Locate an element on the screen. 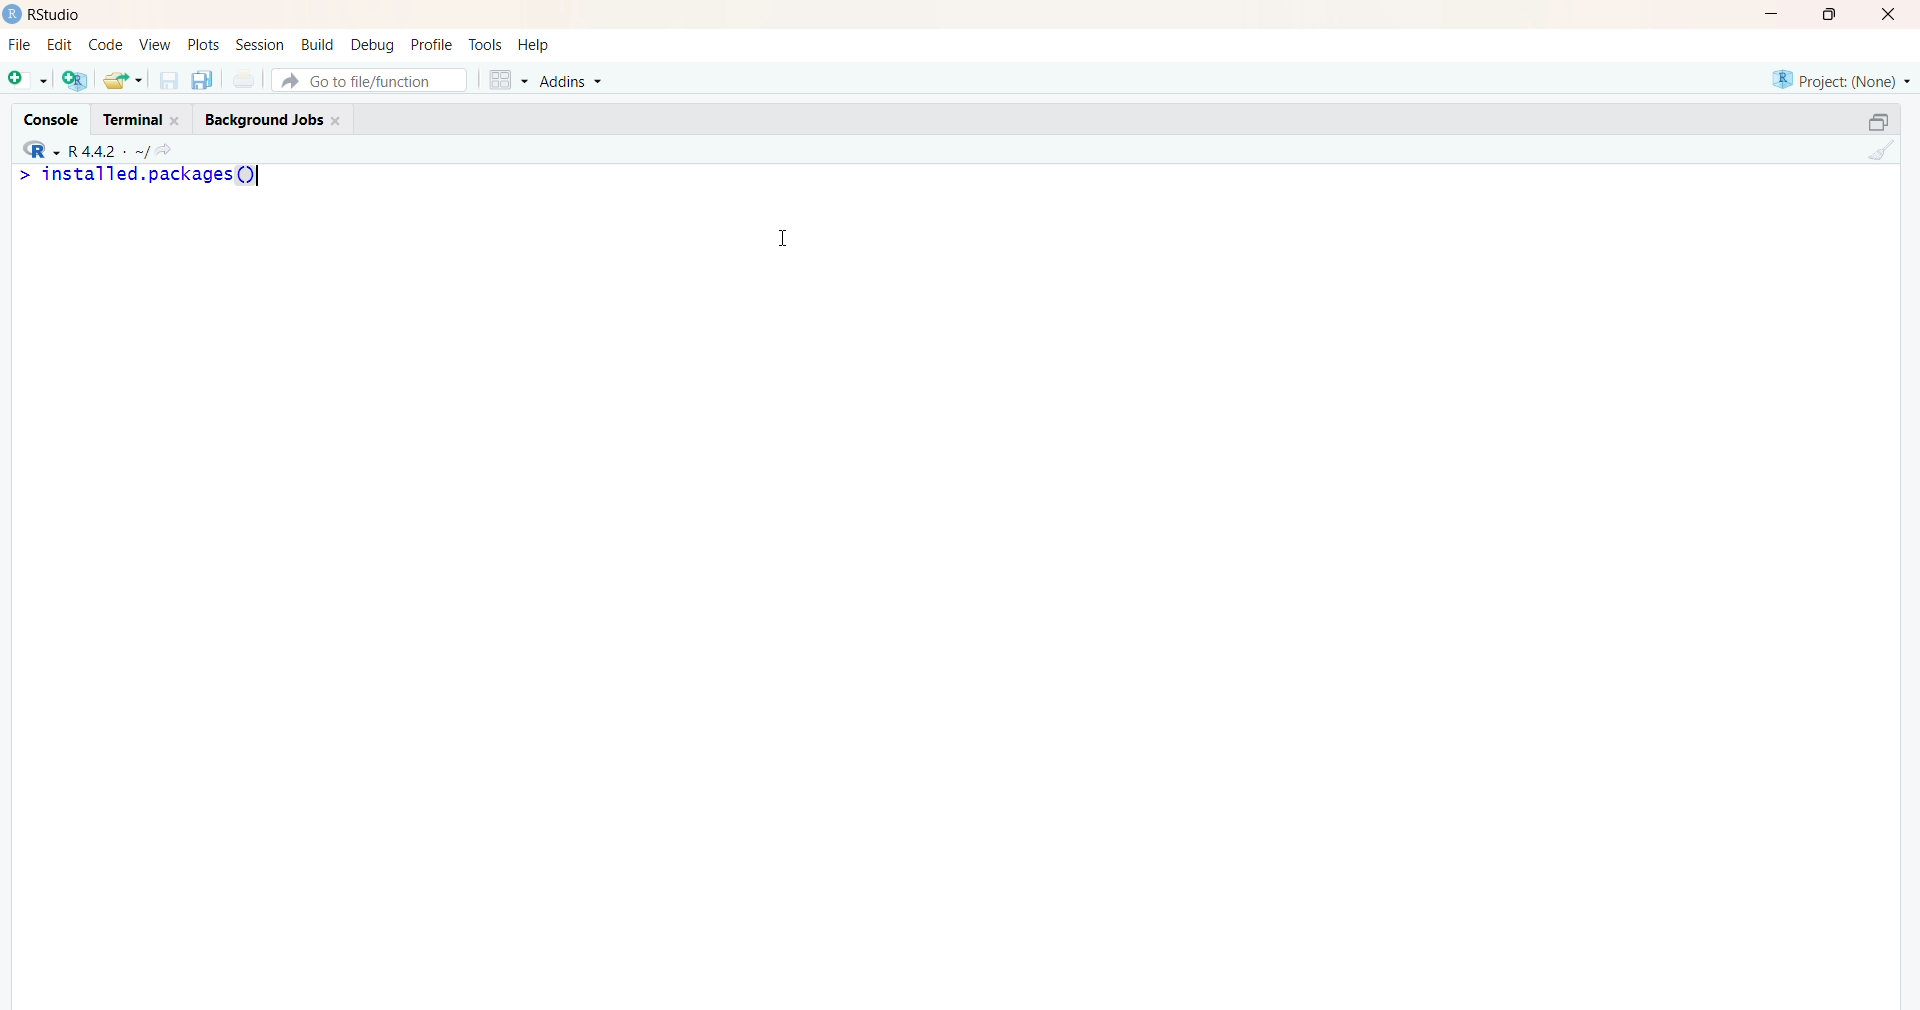 The width and height of the screenshot is (1920, 1010). help is located at coordinates (535, 44).